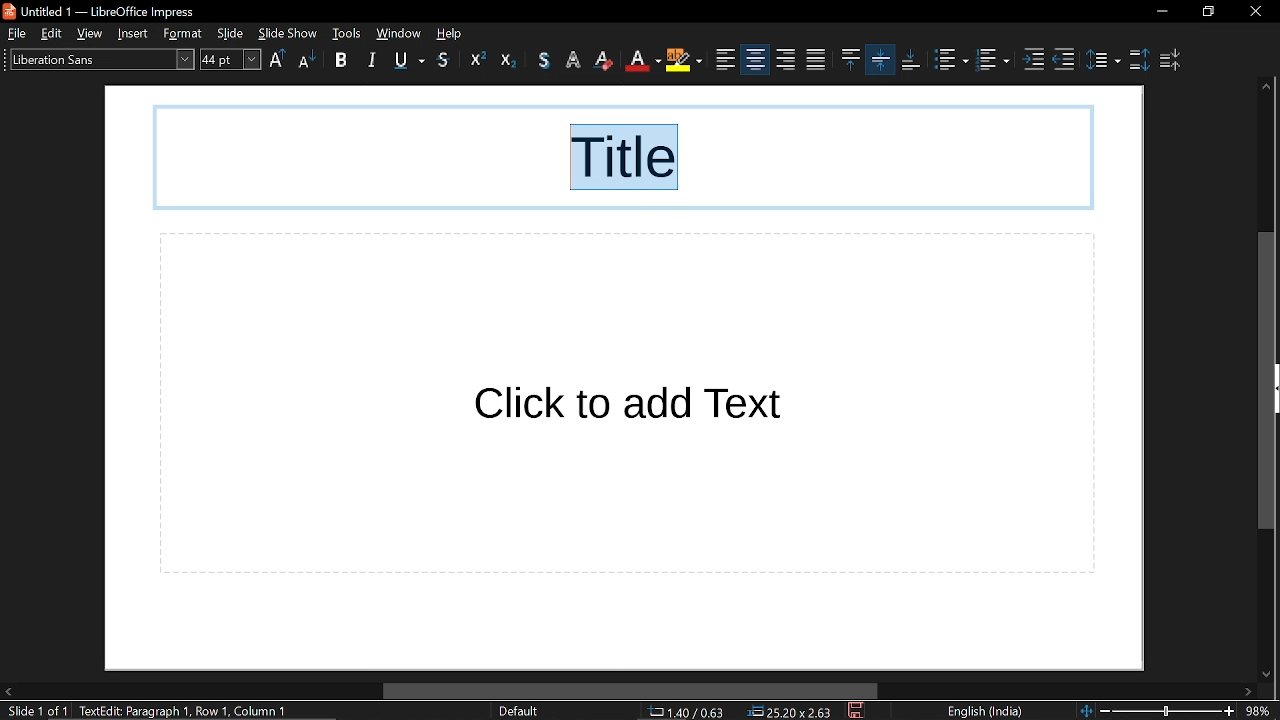  What do you see at coordinates (473, 61) in the screenshot?
I see `superscript` at bounding box center [473, 61].